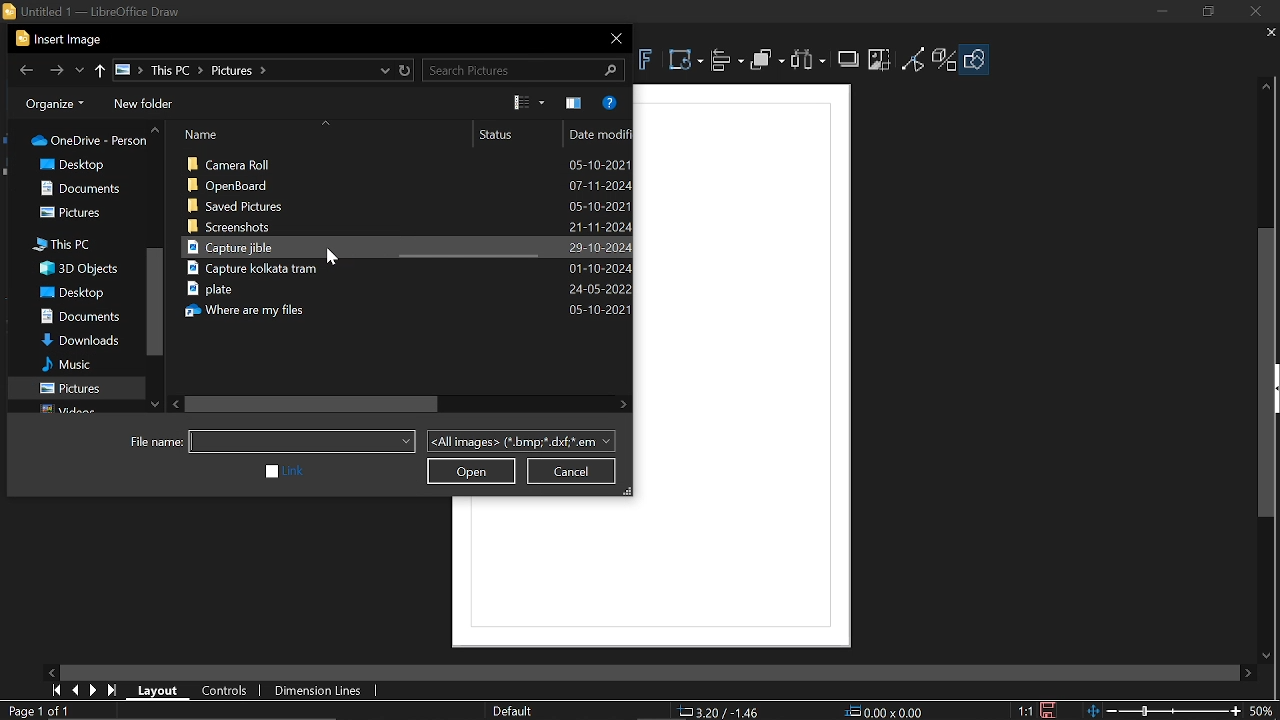  What do you see at coordinates (206, 131) in the screenshot?
I see `Name` at bounding box center [206, 131].